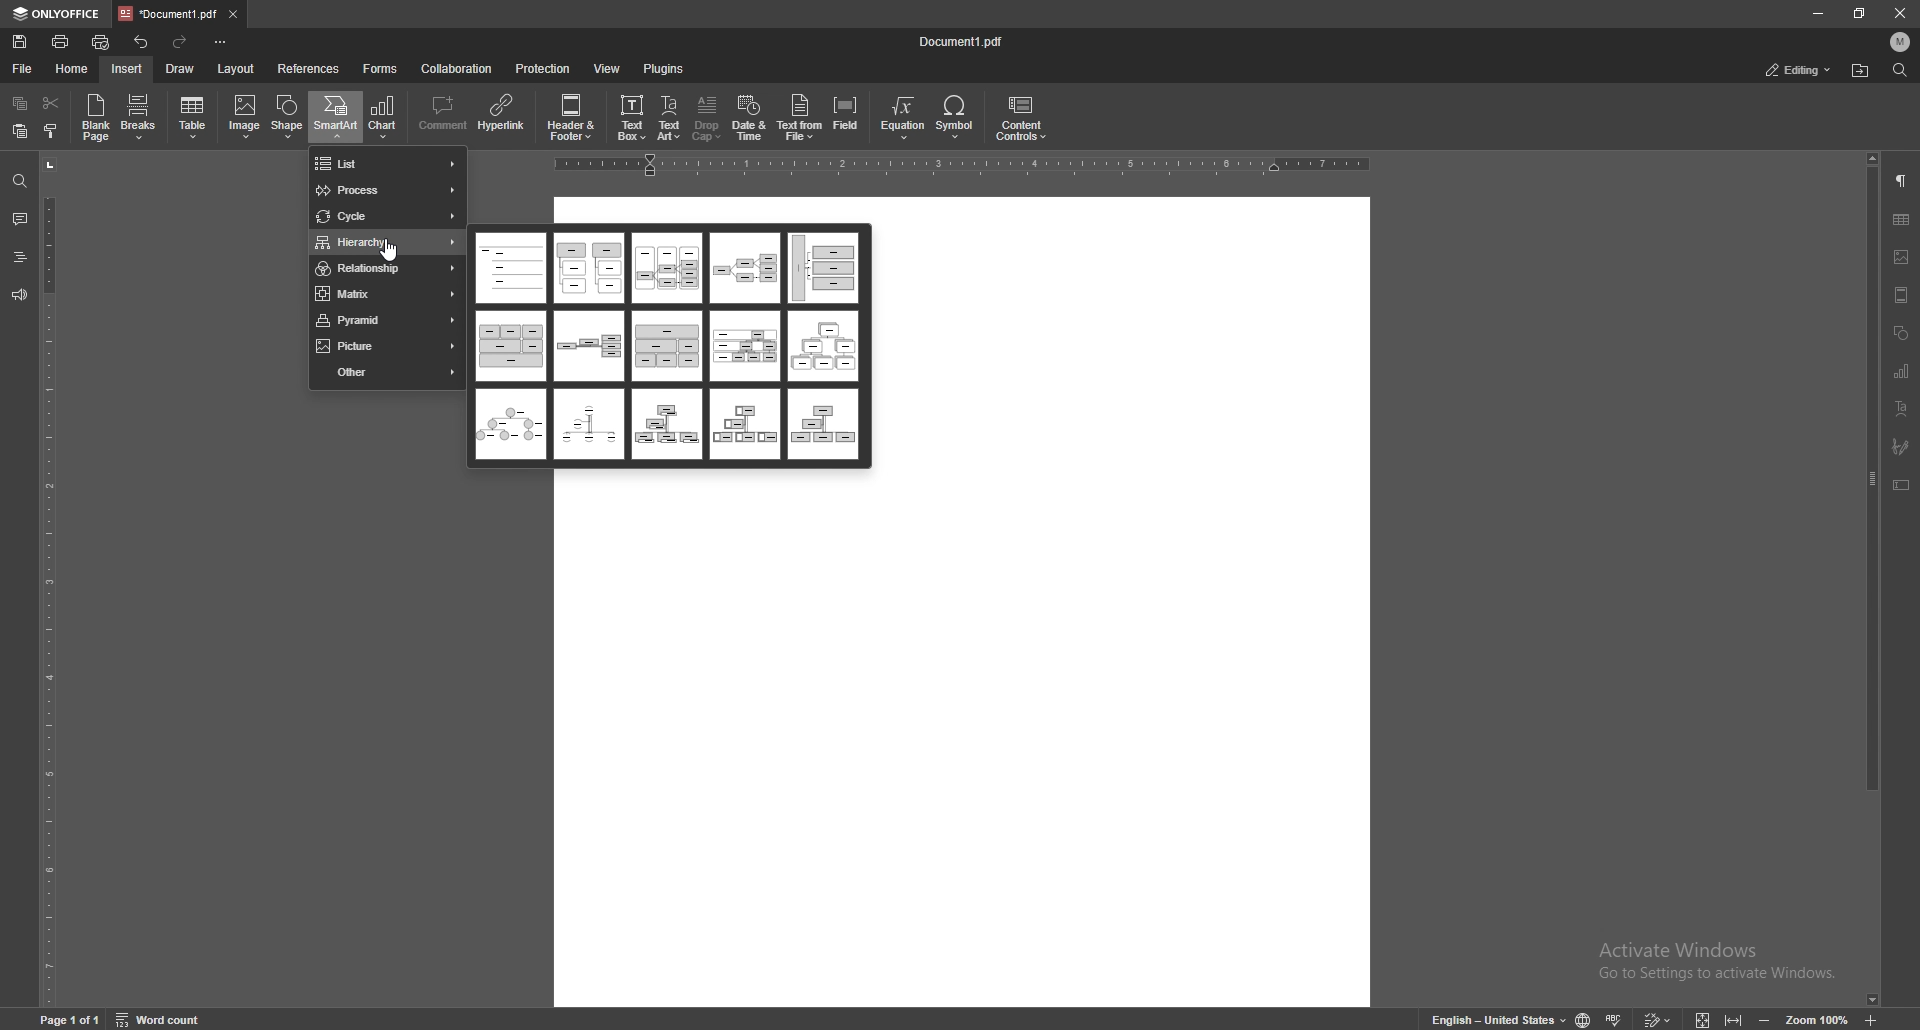  I want to click on redo, so click(180, 42).